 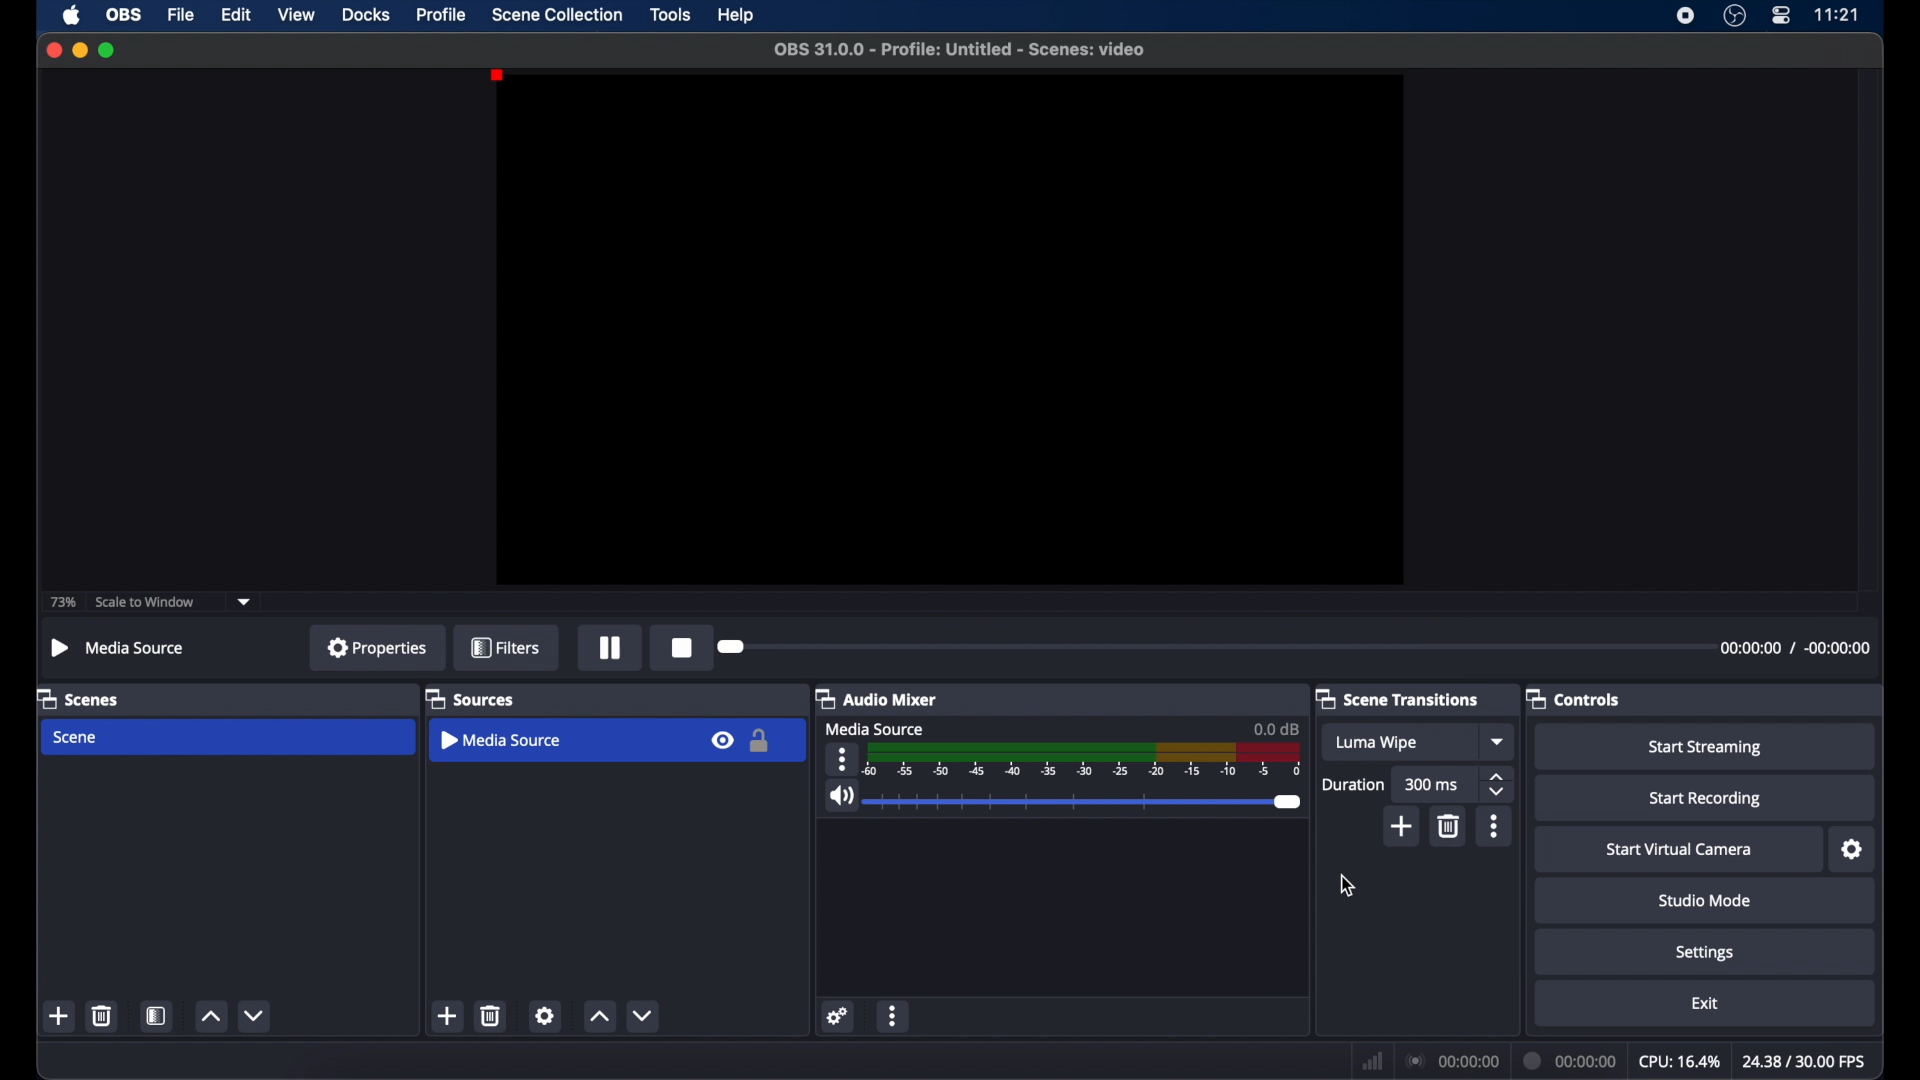 What do you see at coordinates (1685, 15) in the screenshot?
I see `screen recorder icon` at bounding box center [1685, 15].